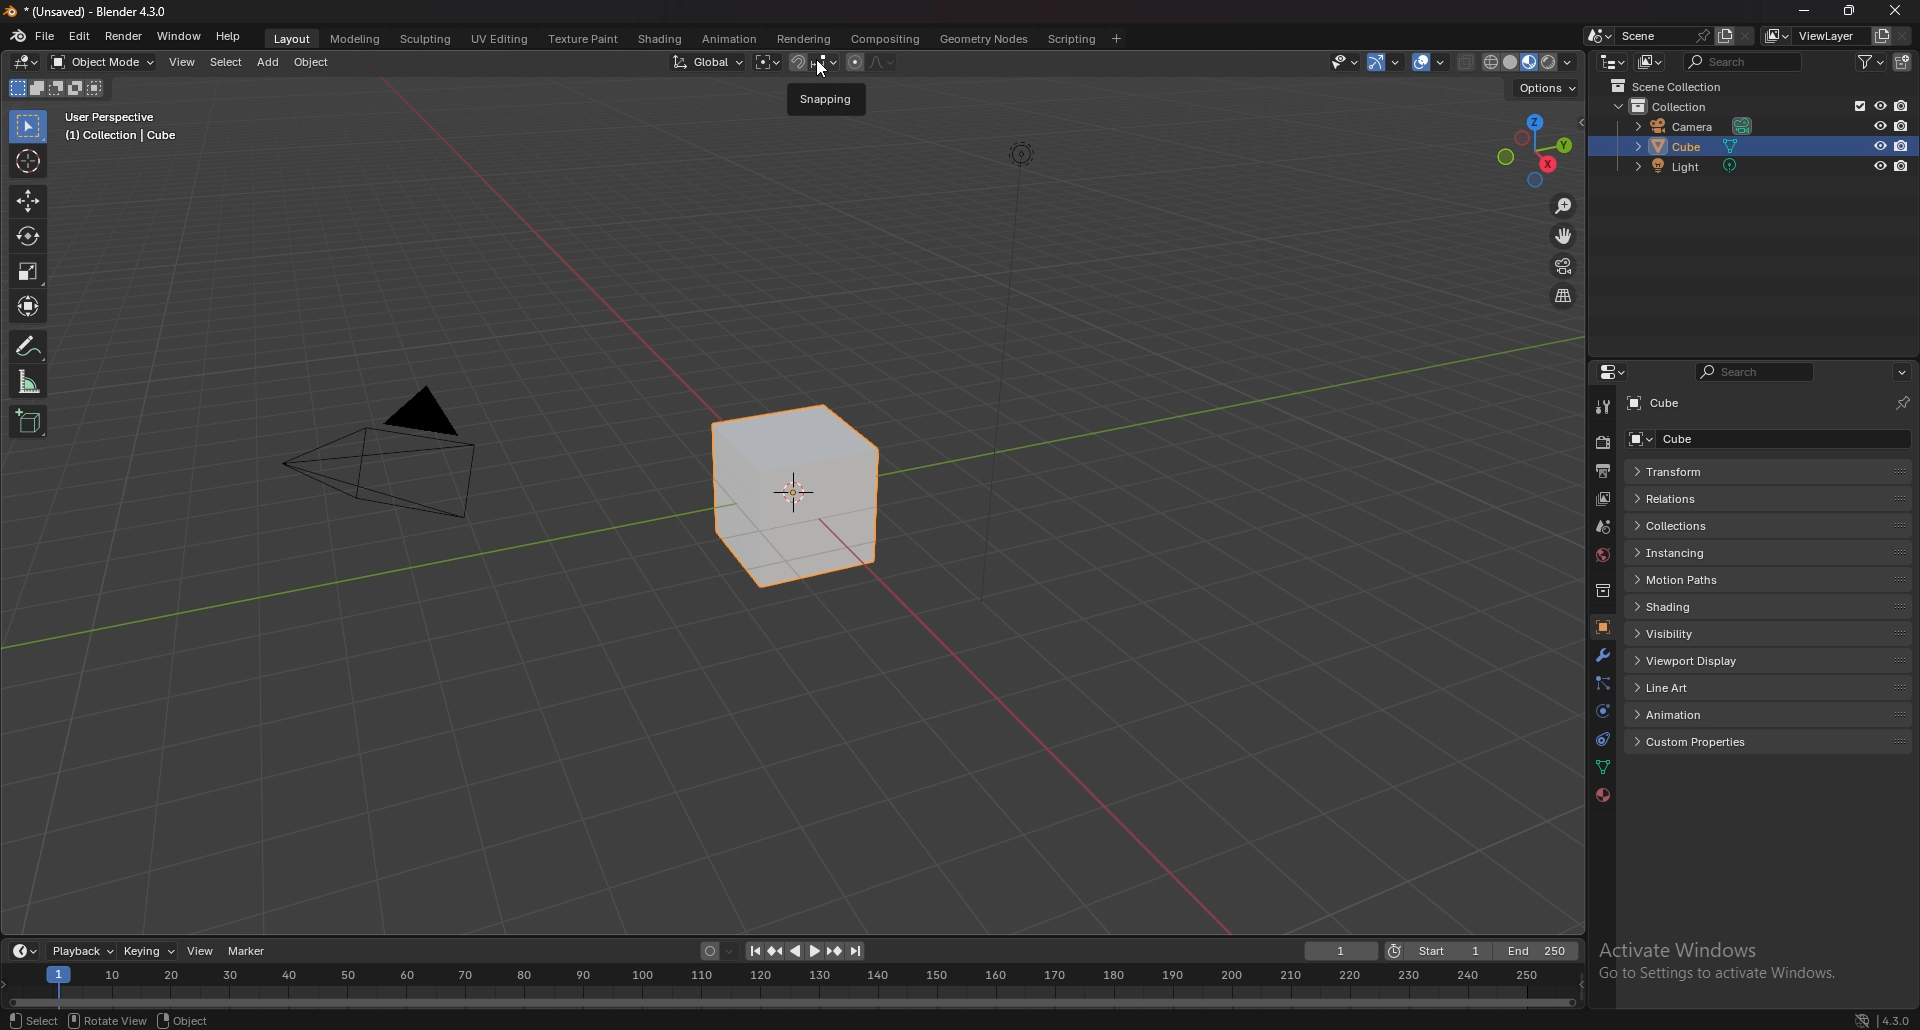 Image resolution: width=1920 pixels, height=1030 pixels. I want to click on file, so click(46, 36).